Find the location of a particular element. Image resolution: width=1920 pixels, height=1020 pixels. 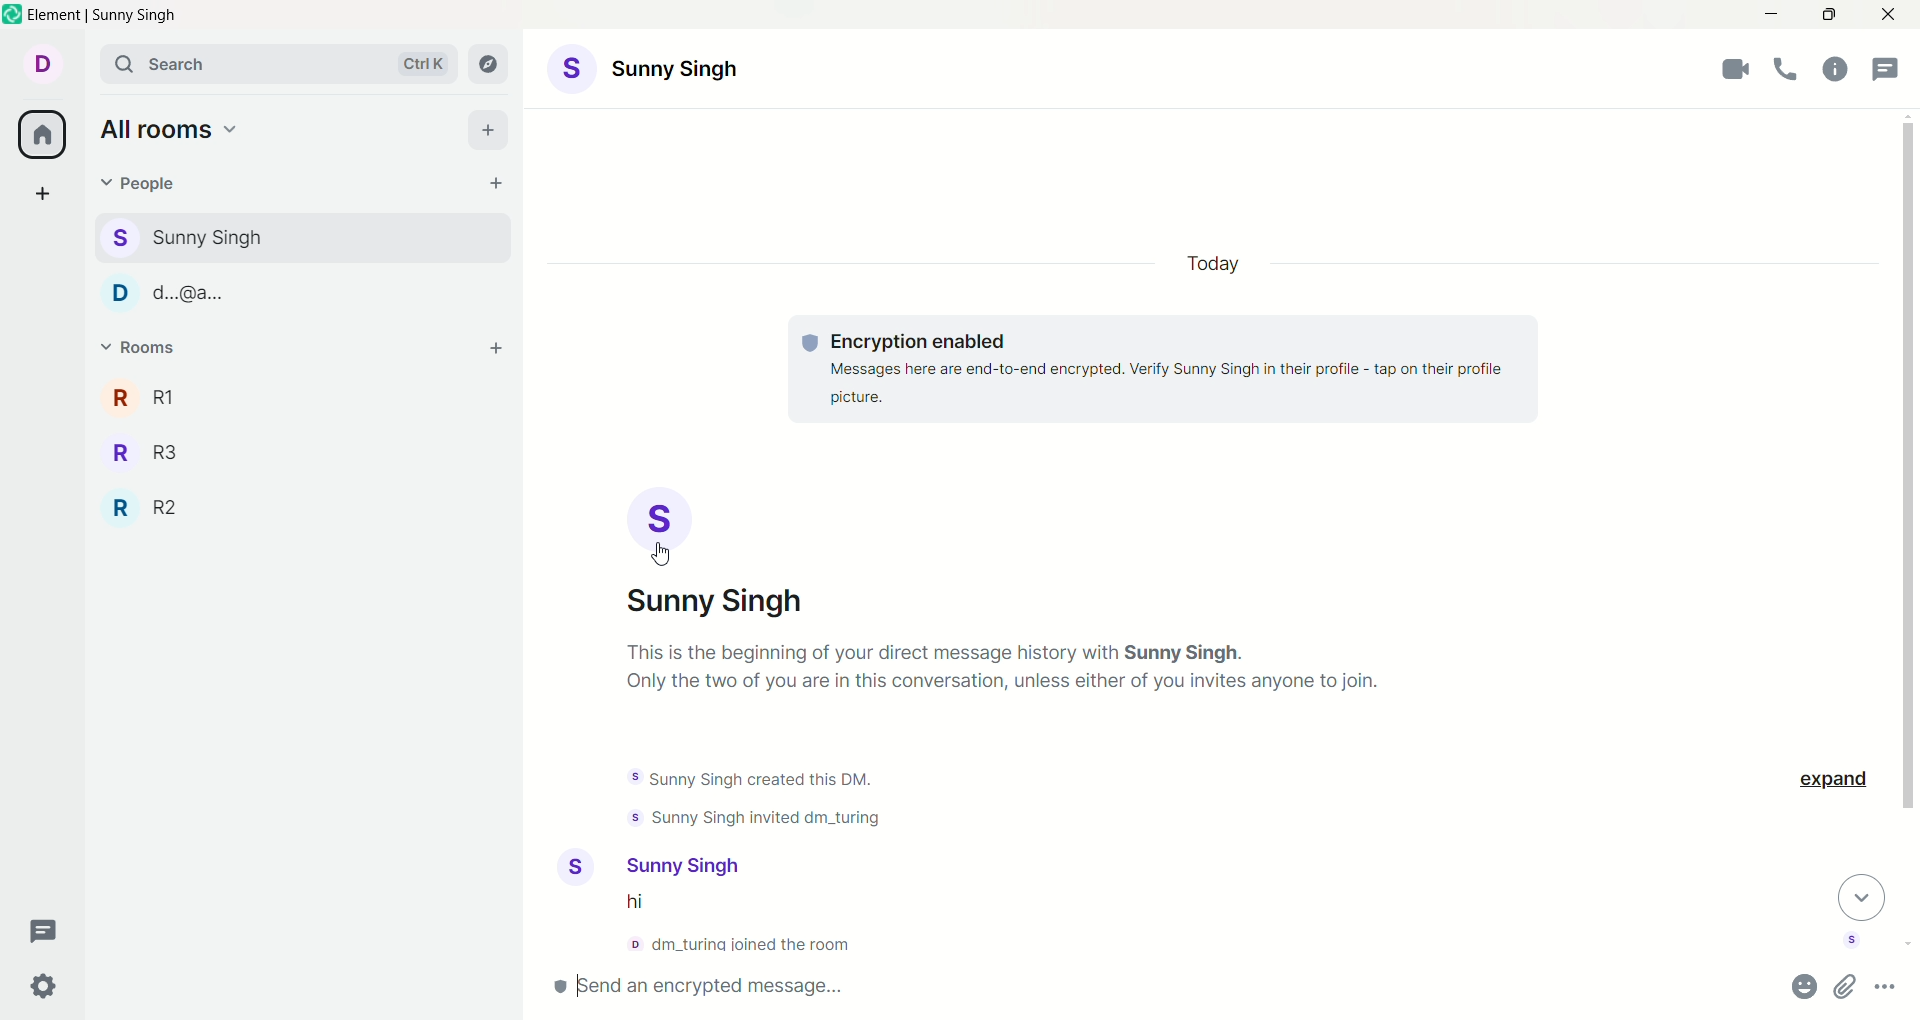

threads is located at coordinates (45, 933).